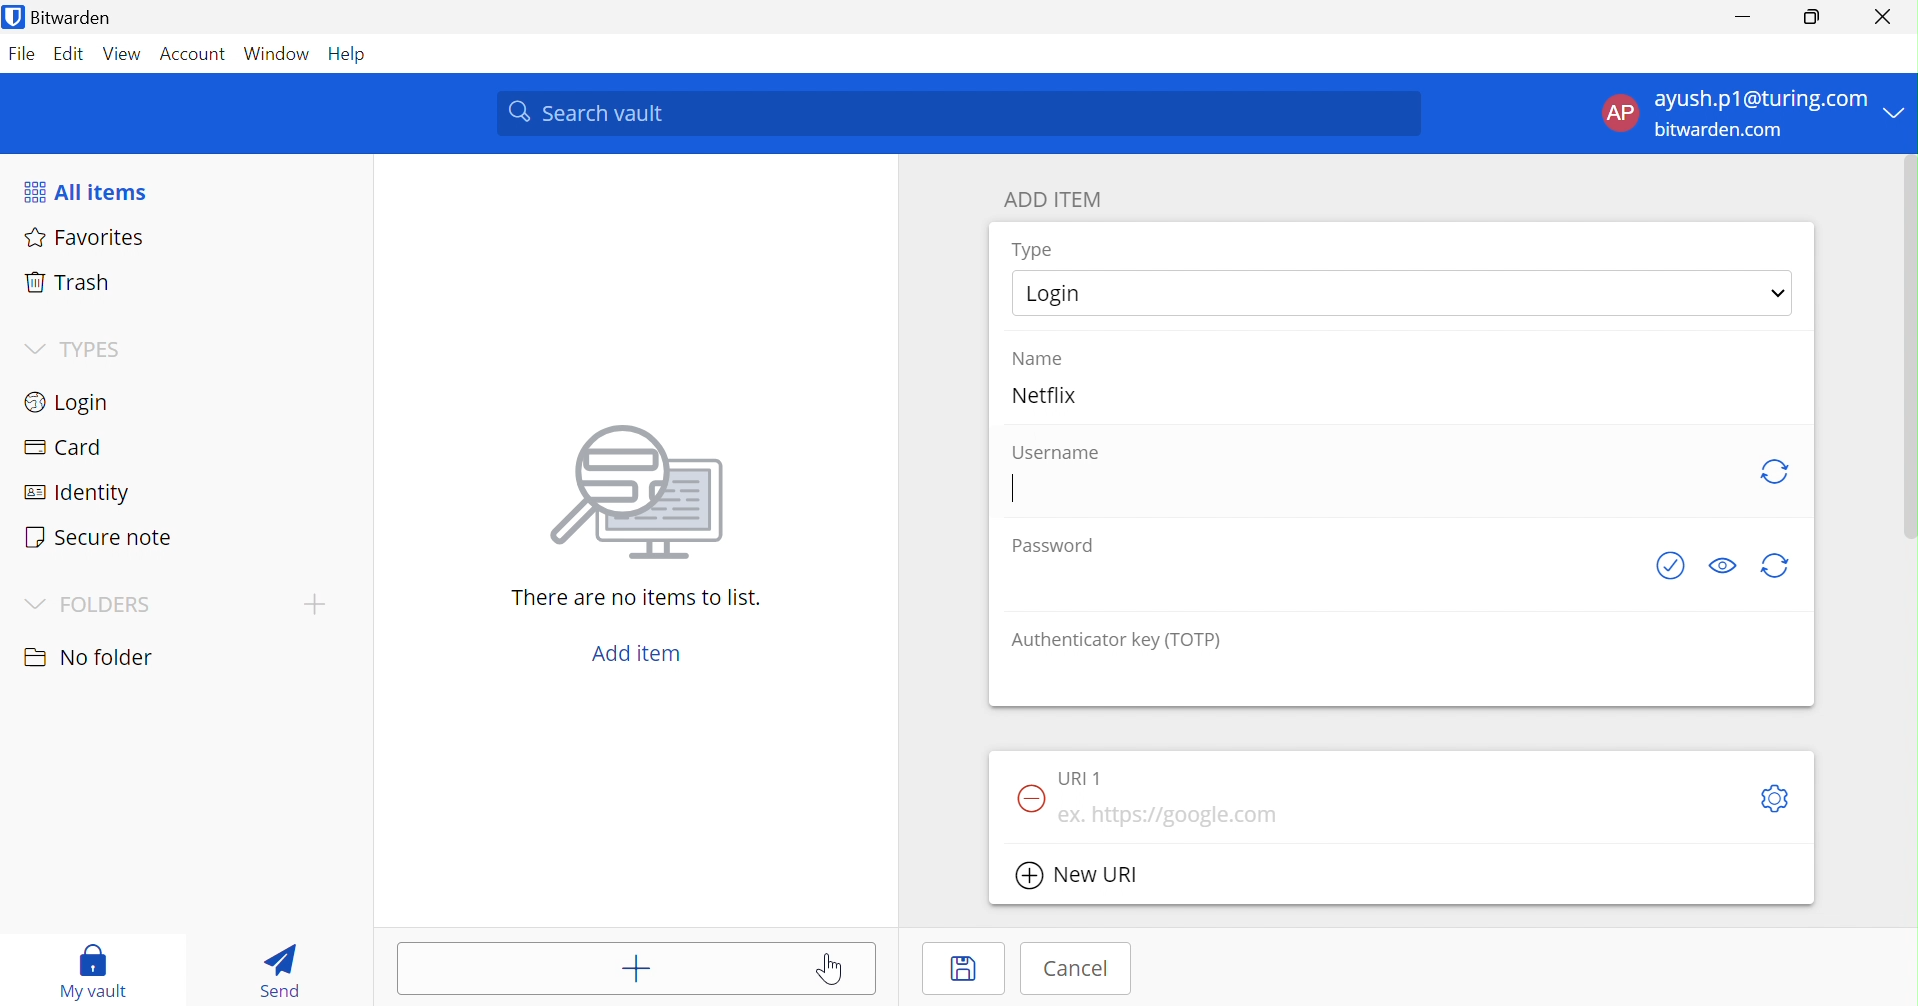  What do you see at coordinates (76, 349) in the screenshot?
I see `TYPES` at bounding box center [76, 349].